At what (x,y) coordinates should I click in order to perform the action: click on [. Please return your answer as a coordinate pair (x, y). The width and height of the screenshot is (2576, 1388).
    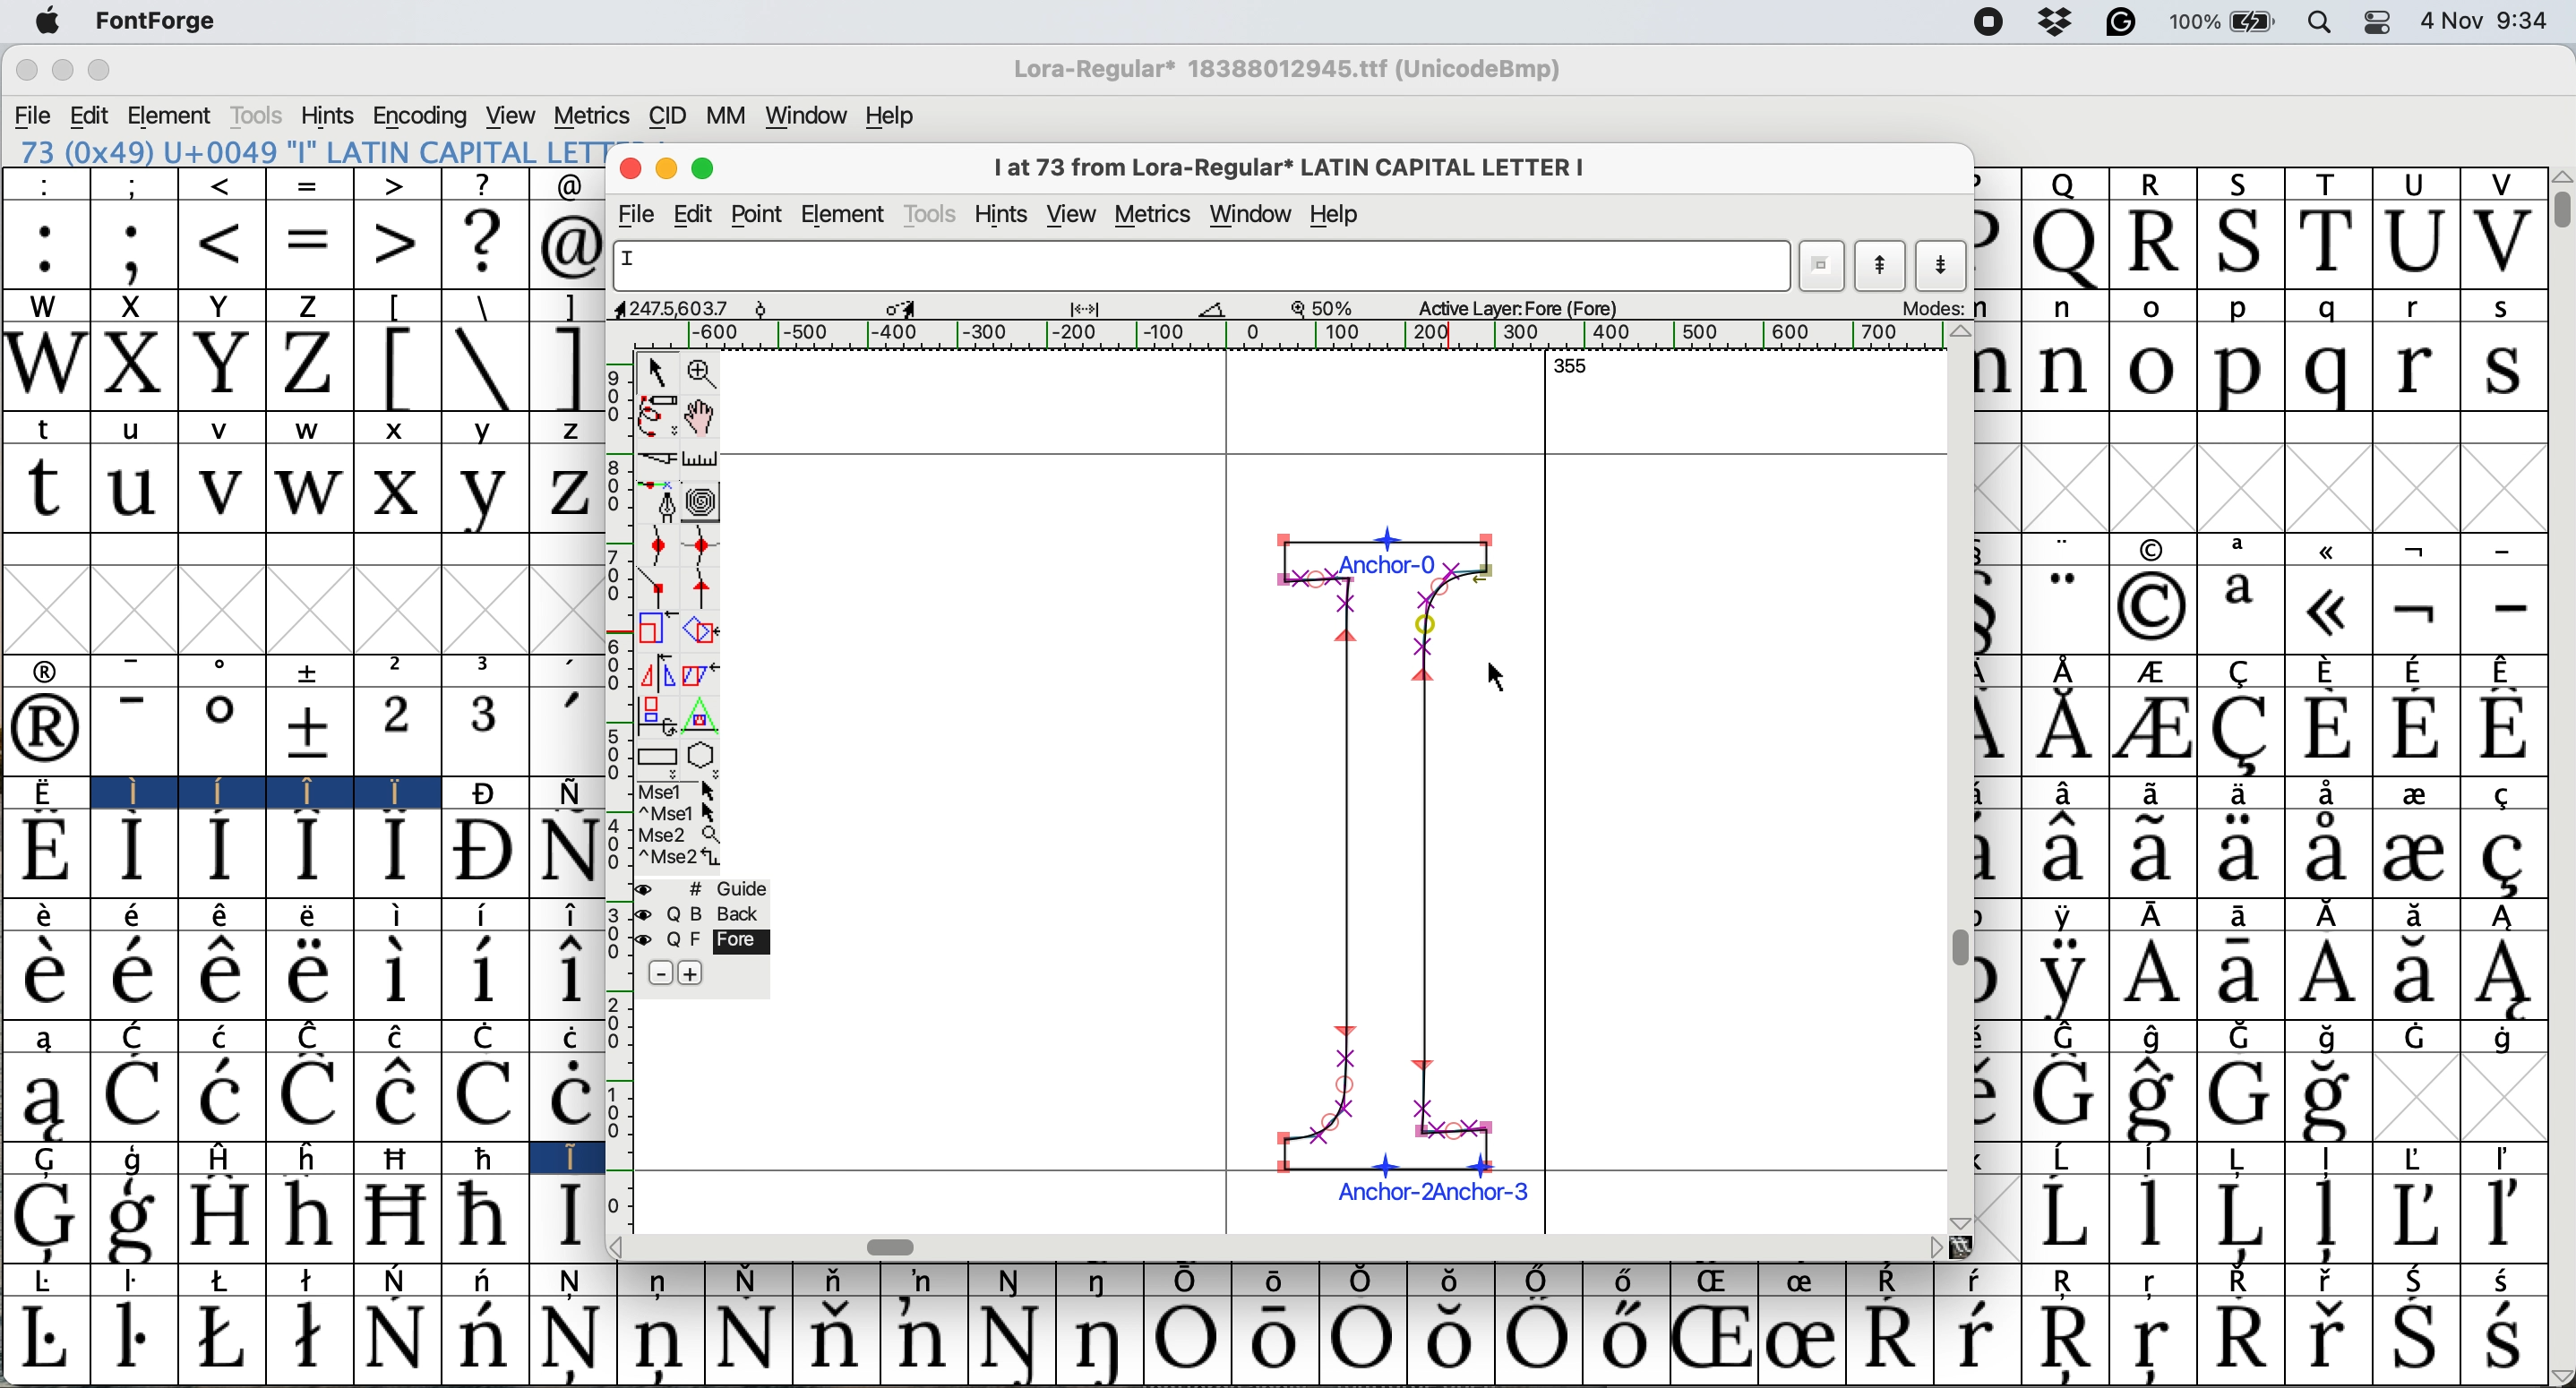
    Looking at the image, I should click on (397, 307).